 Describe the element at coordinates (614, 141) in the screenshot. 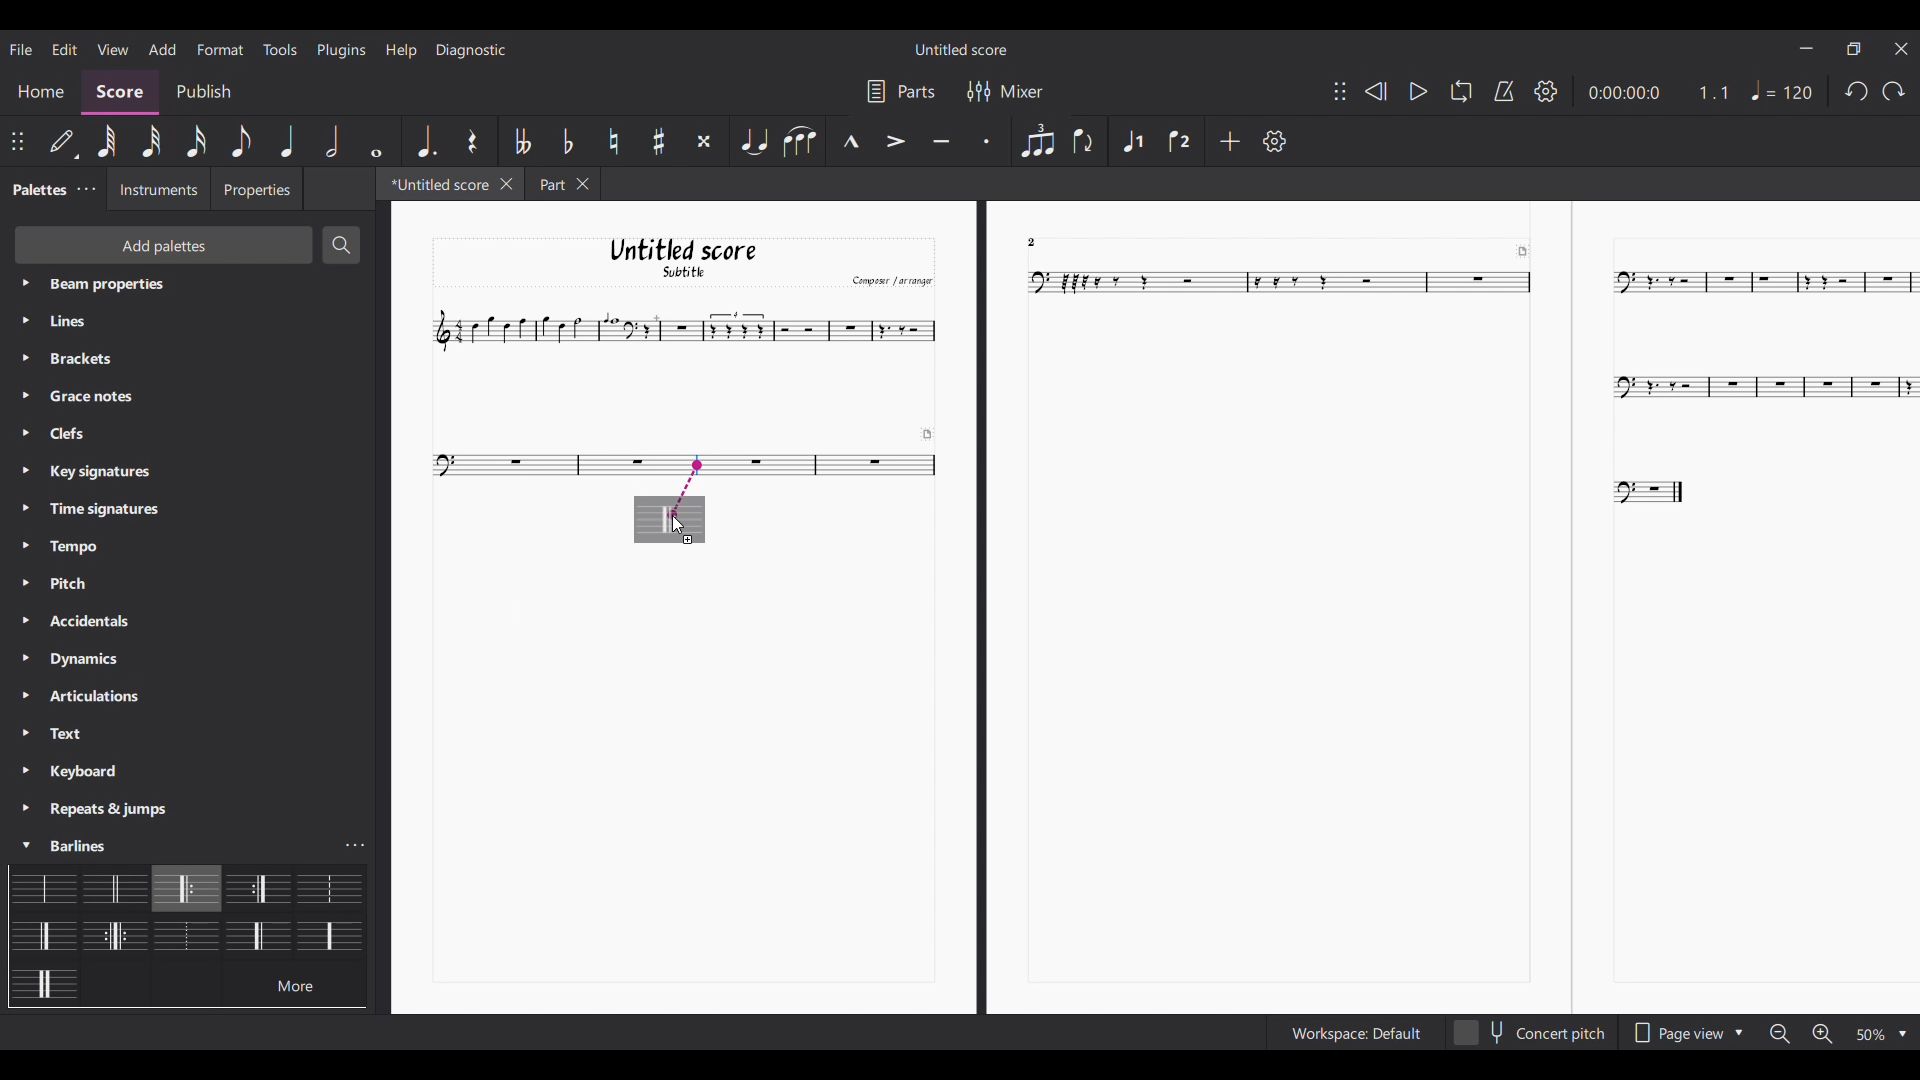

I see `Toggle natural` at that location.